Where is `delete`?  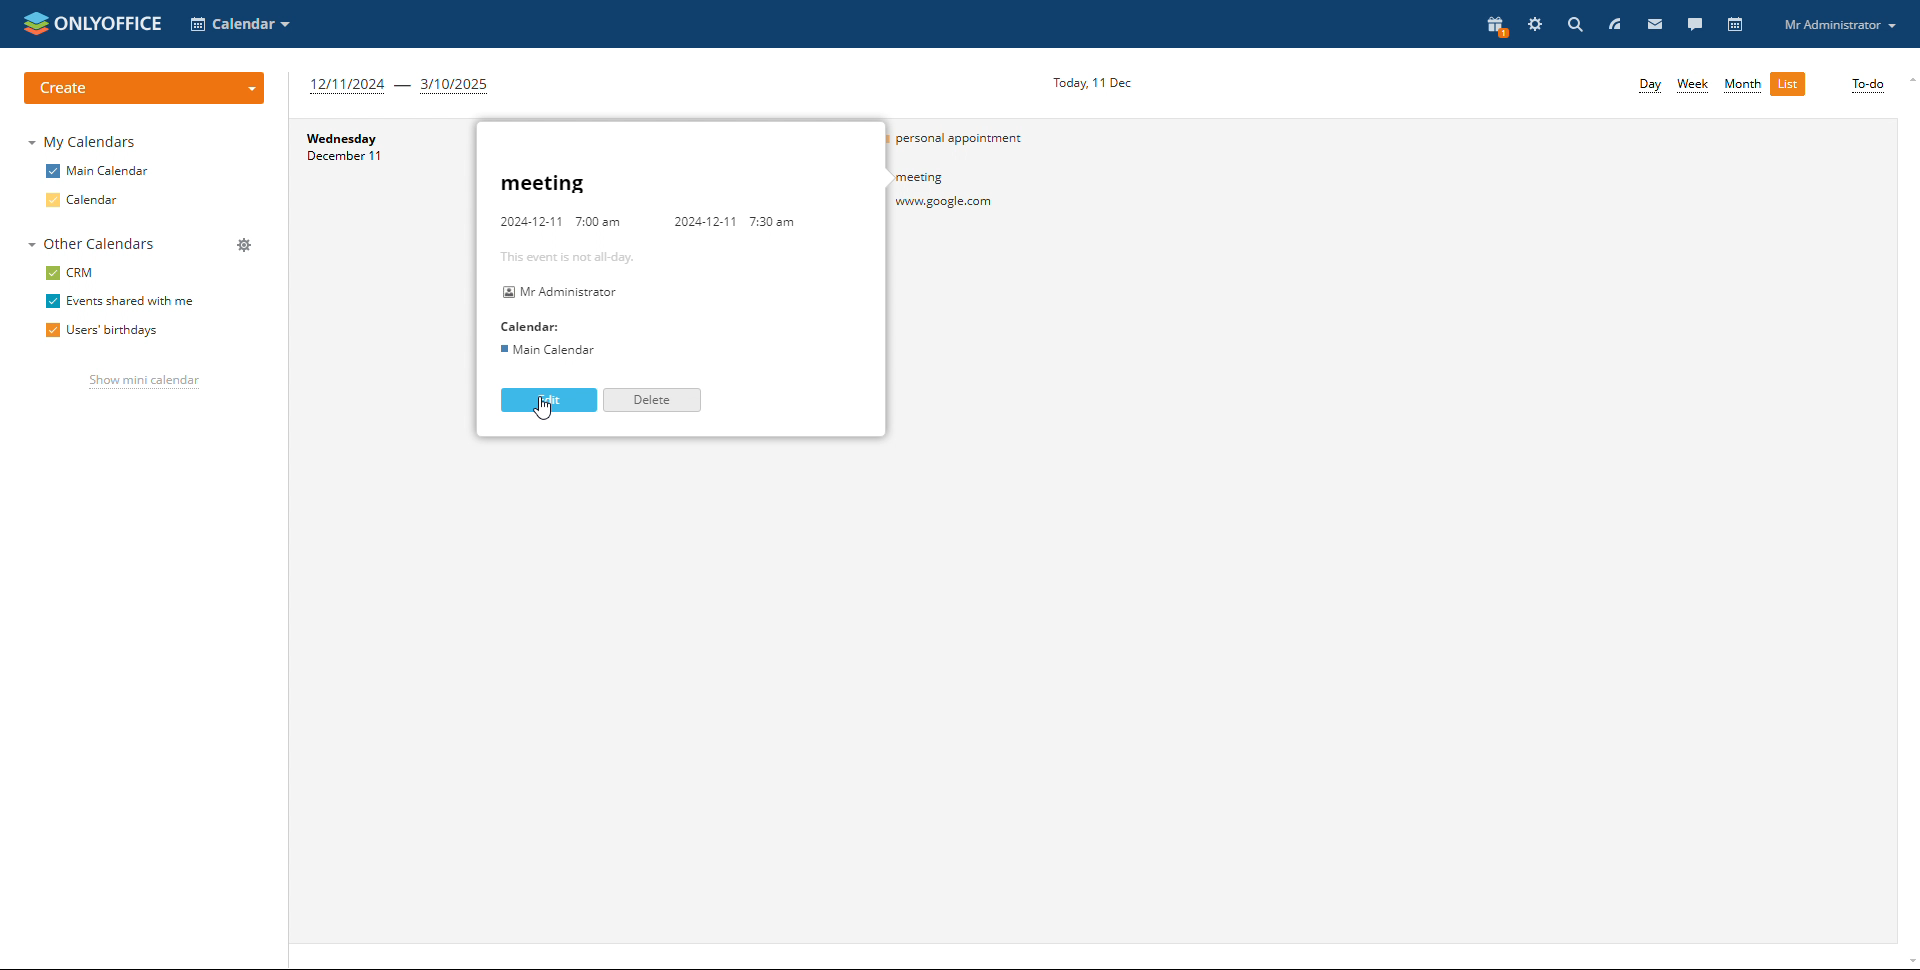 delete is located at coordinates (652, 400).